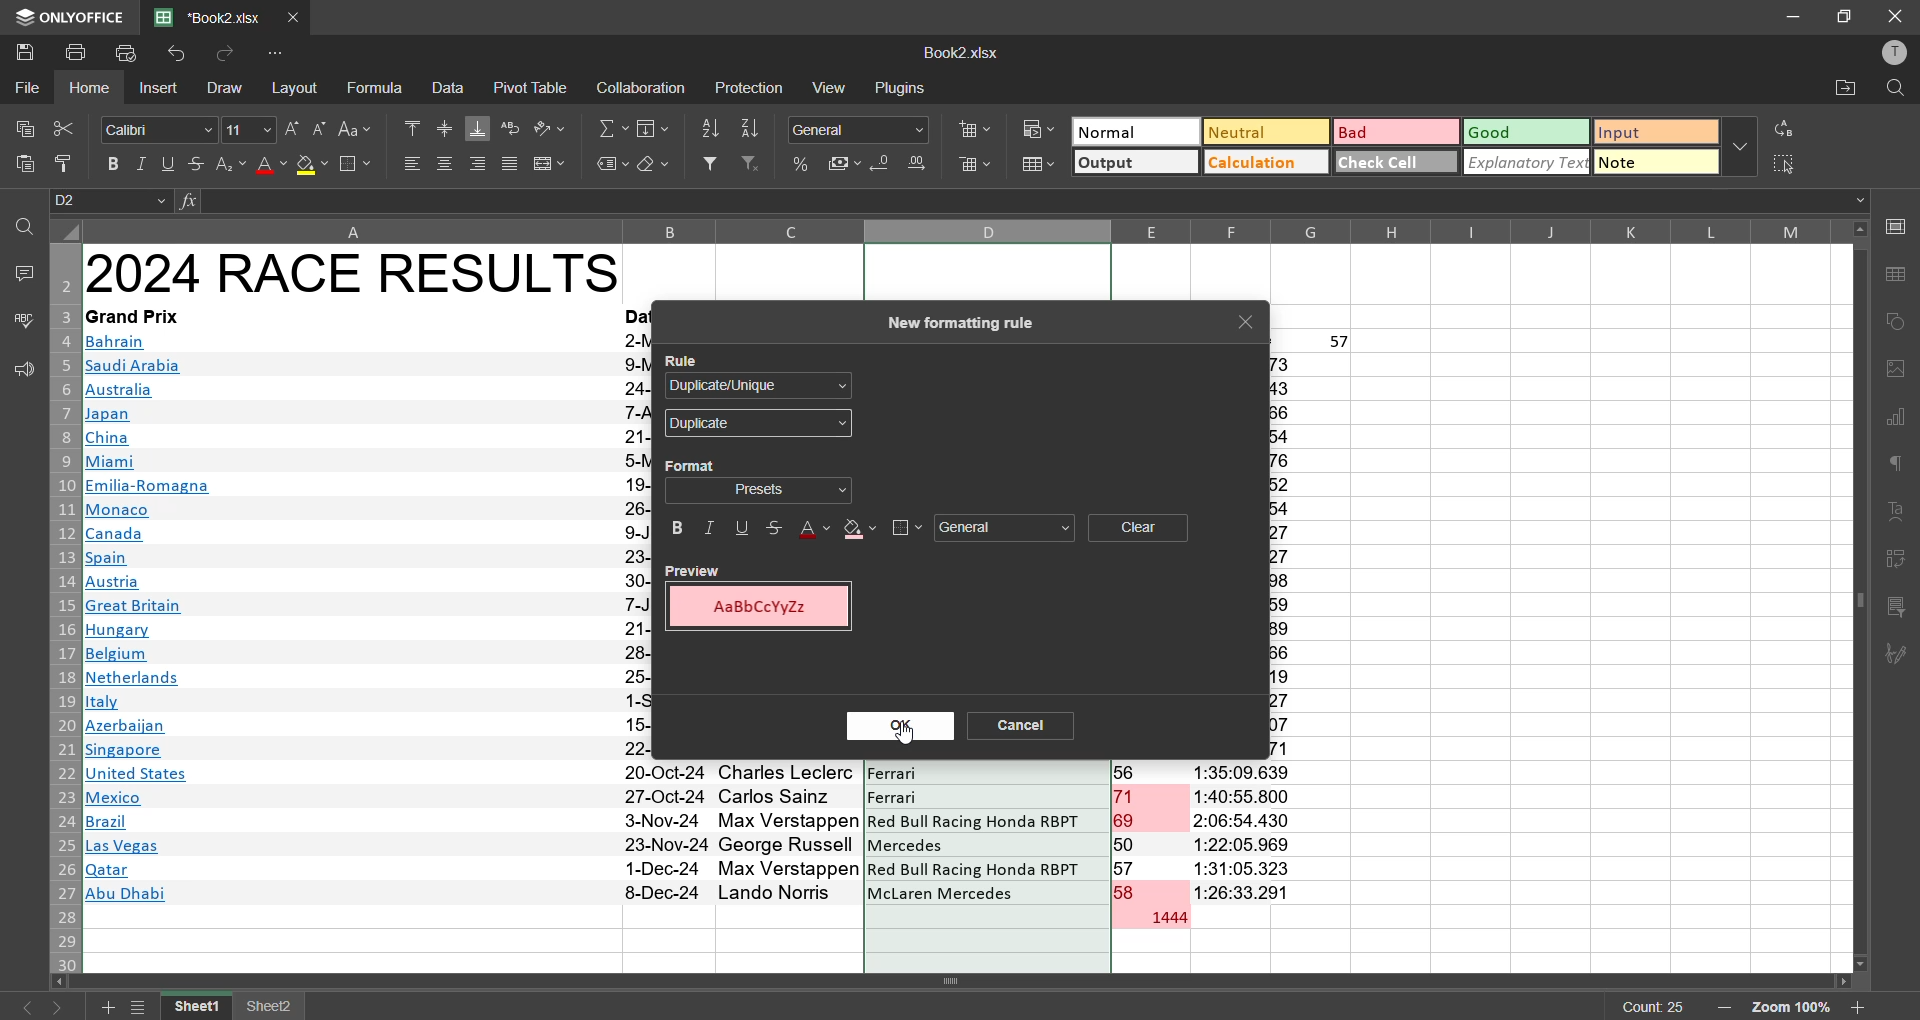 This screenshot has height=1020, width=1920. I want to click on find, so click(24, 226).